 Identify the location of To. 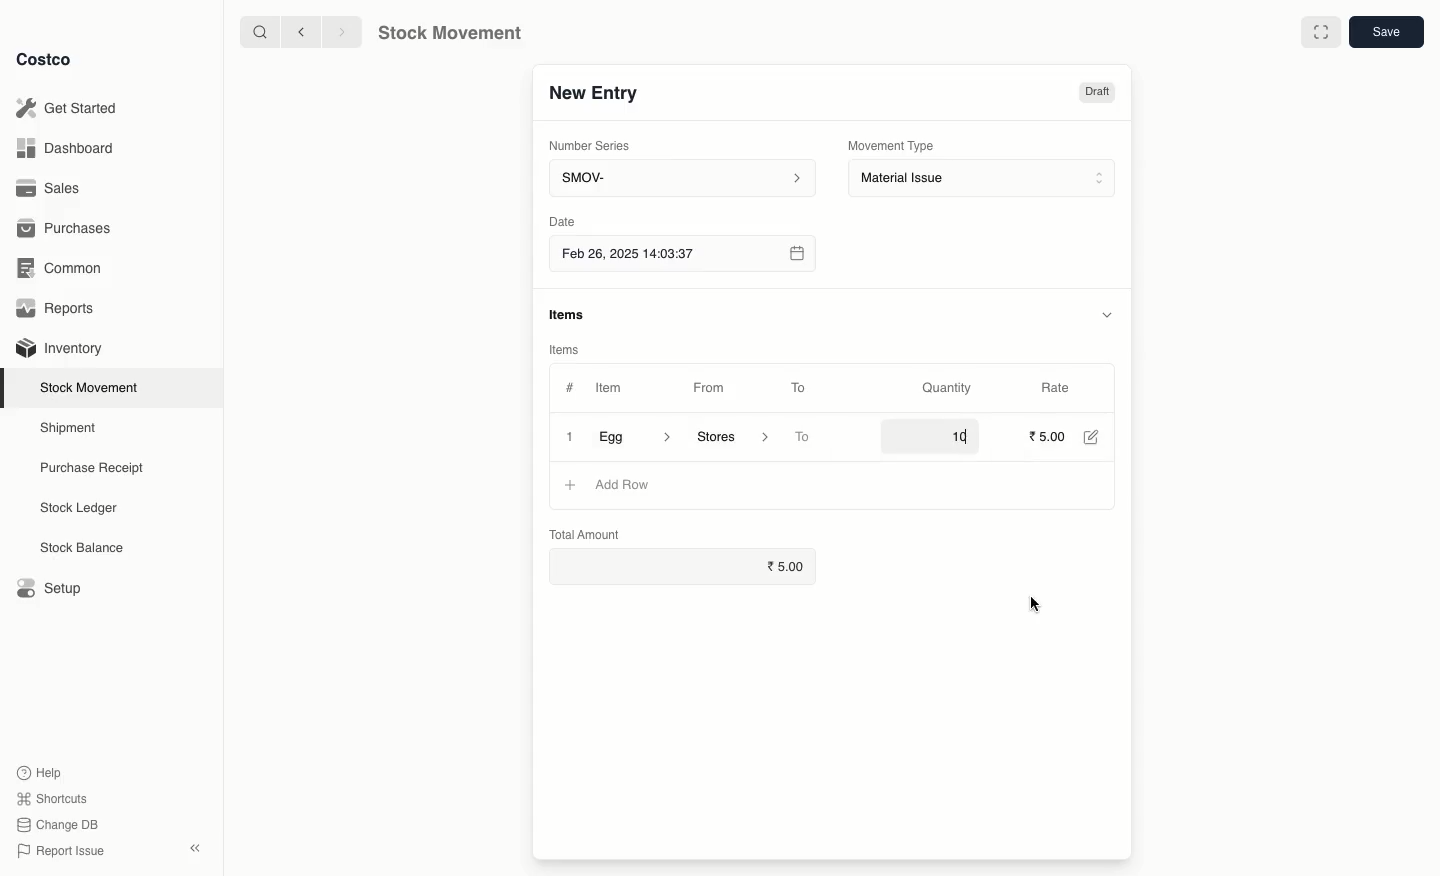
(804, 438).